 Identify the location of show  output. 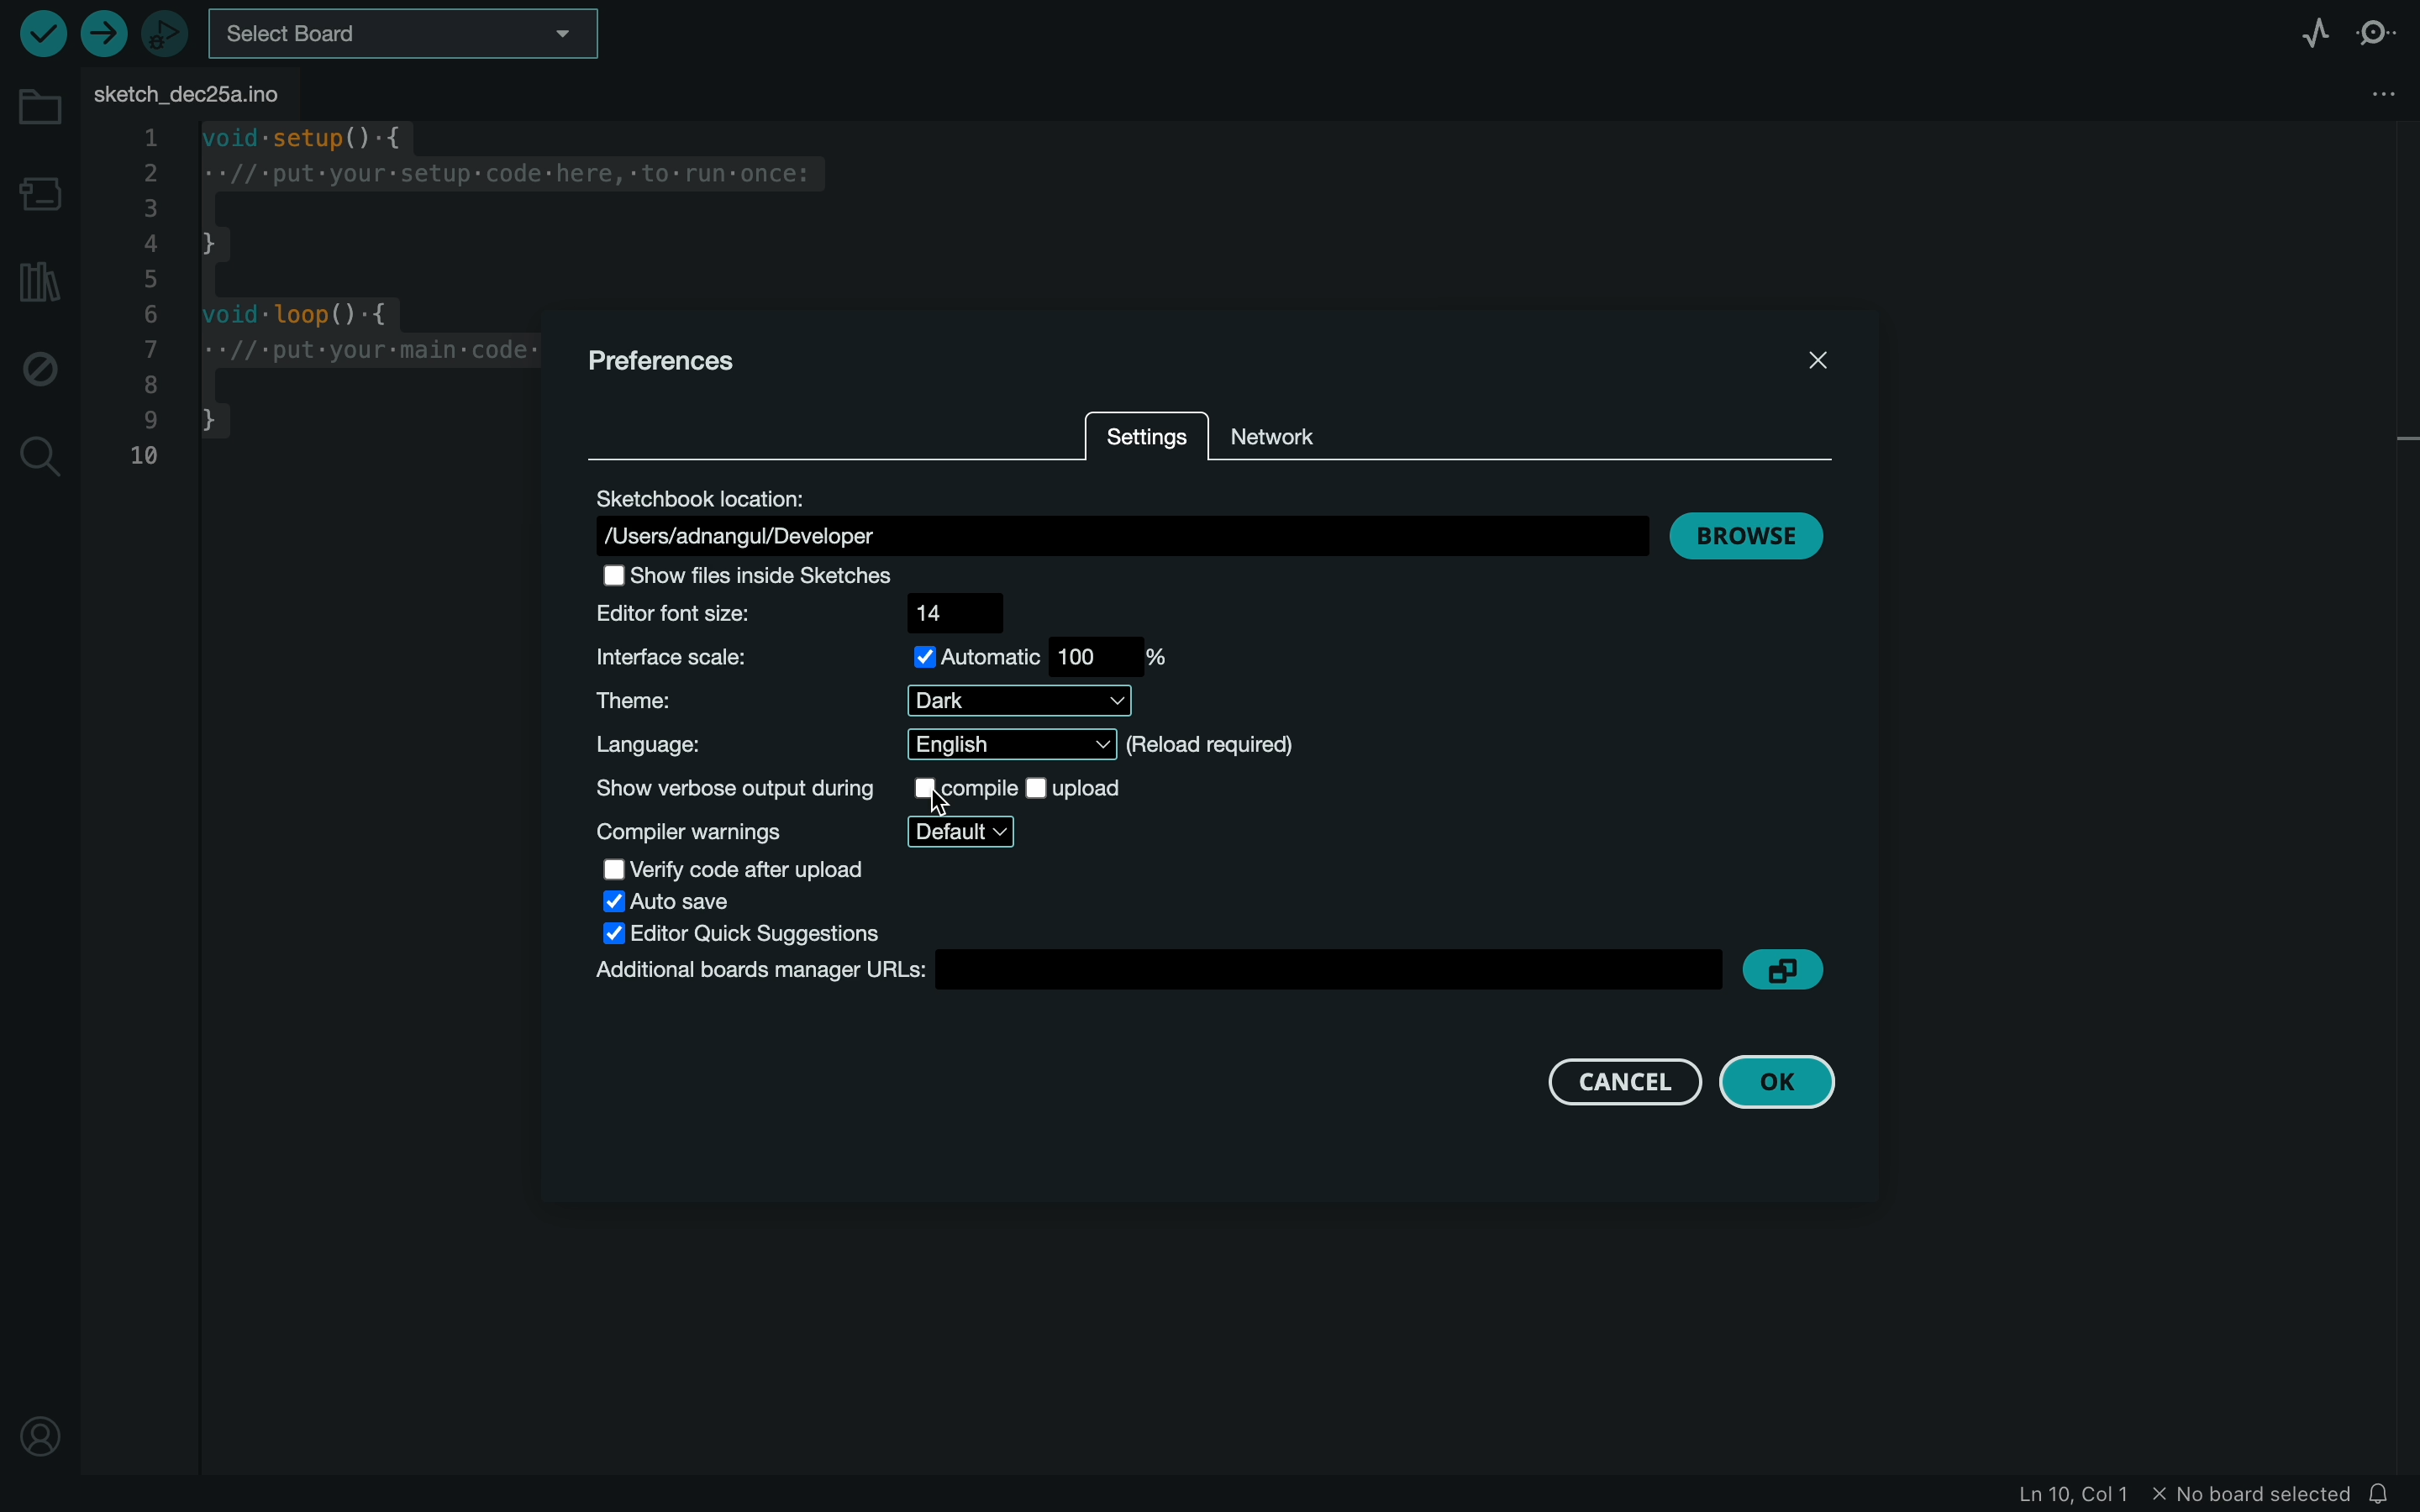
(864, 784).